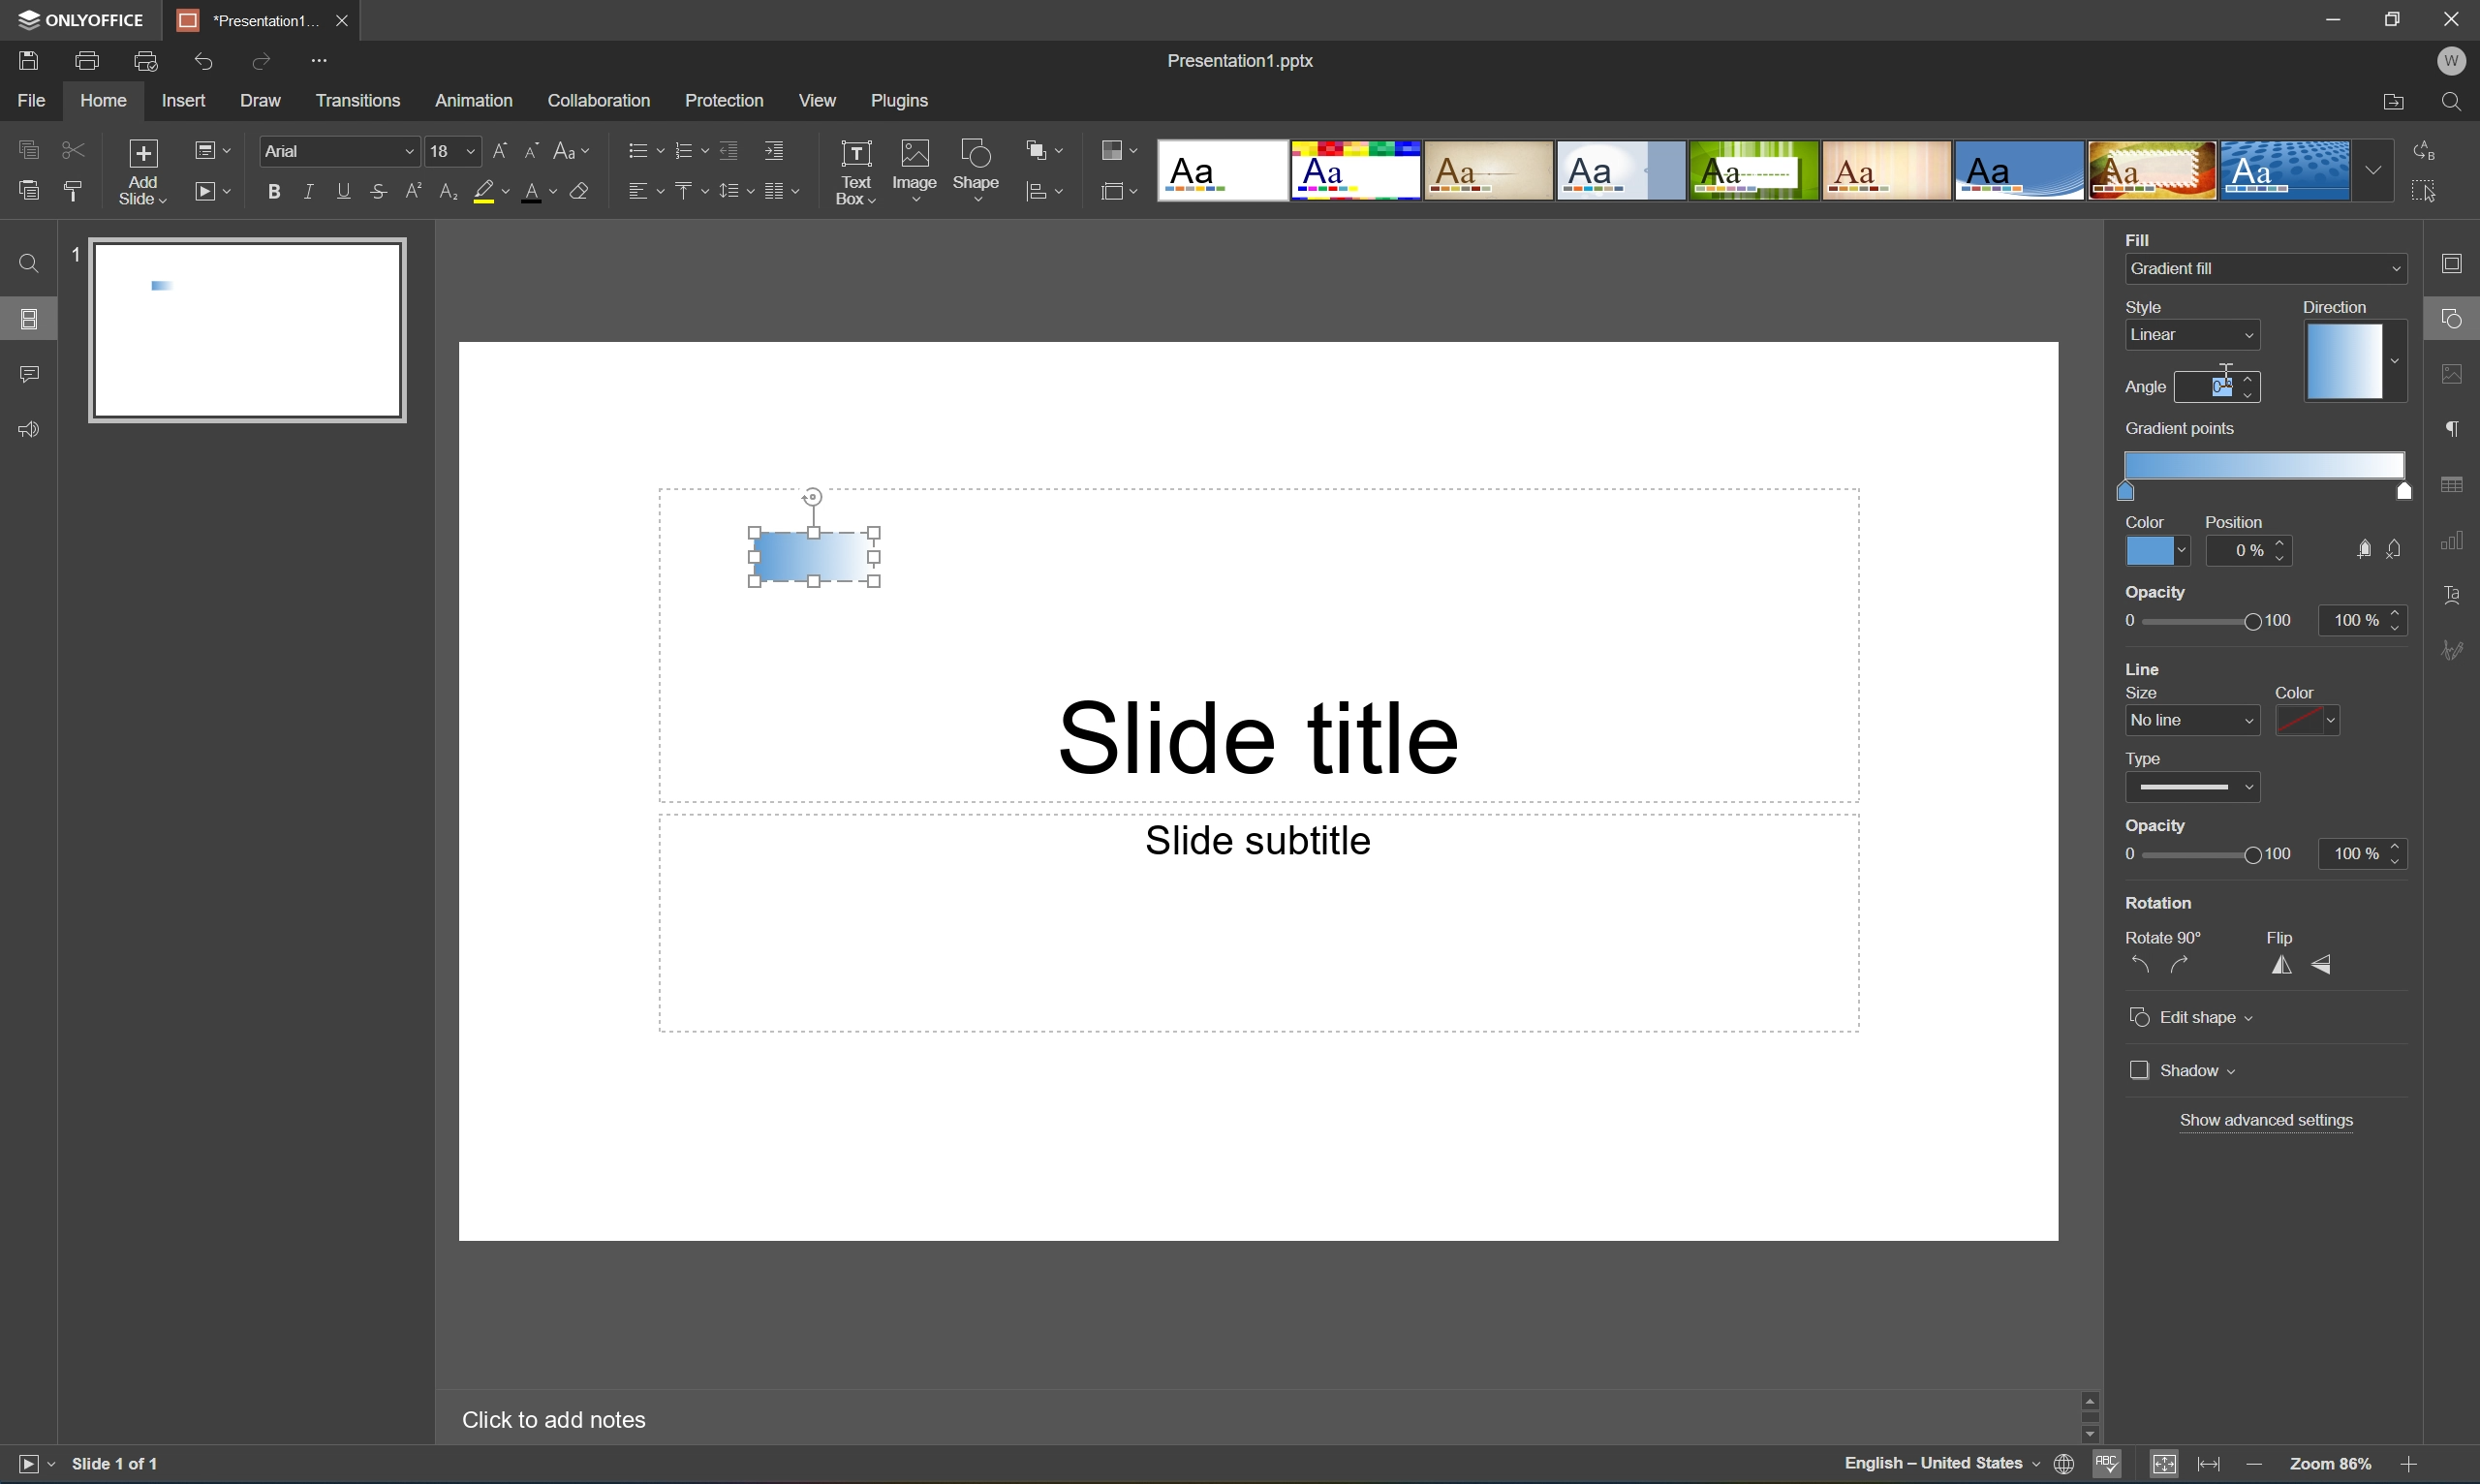 The width and height of the screenshot is (2480, 1484). I want to click on opacity slider, so click(2198, 621).